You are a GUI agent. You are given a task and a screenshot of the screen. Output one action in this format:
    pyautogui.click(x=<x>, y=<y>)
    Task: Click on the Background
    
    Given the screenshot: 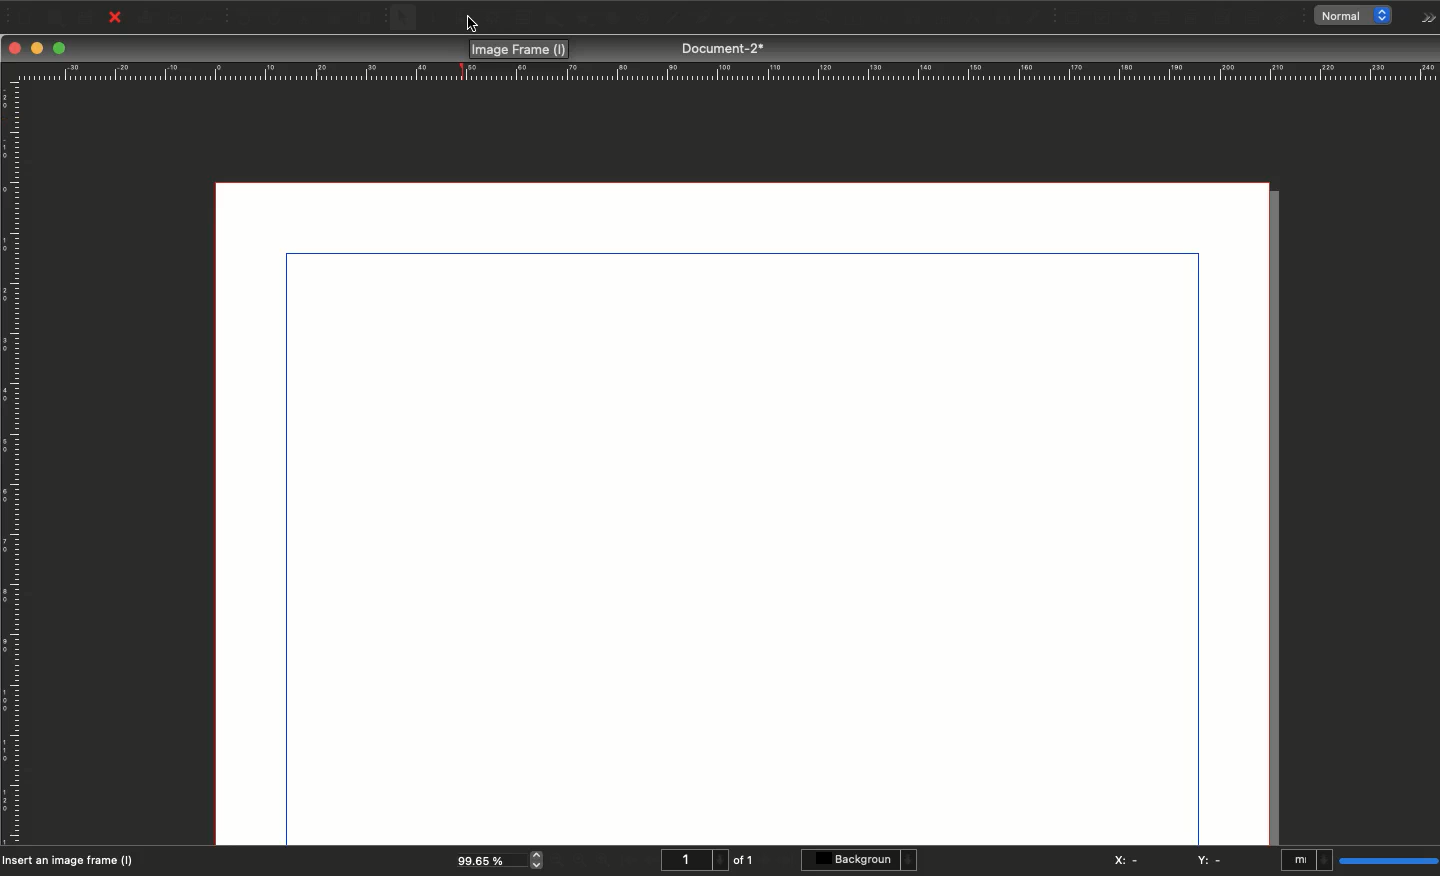 What is the action you would take?
    pyautogui.click(x=862, y=860)
    